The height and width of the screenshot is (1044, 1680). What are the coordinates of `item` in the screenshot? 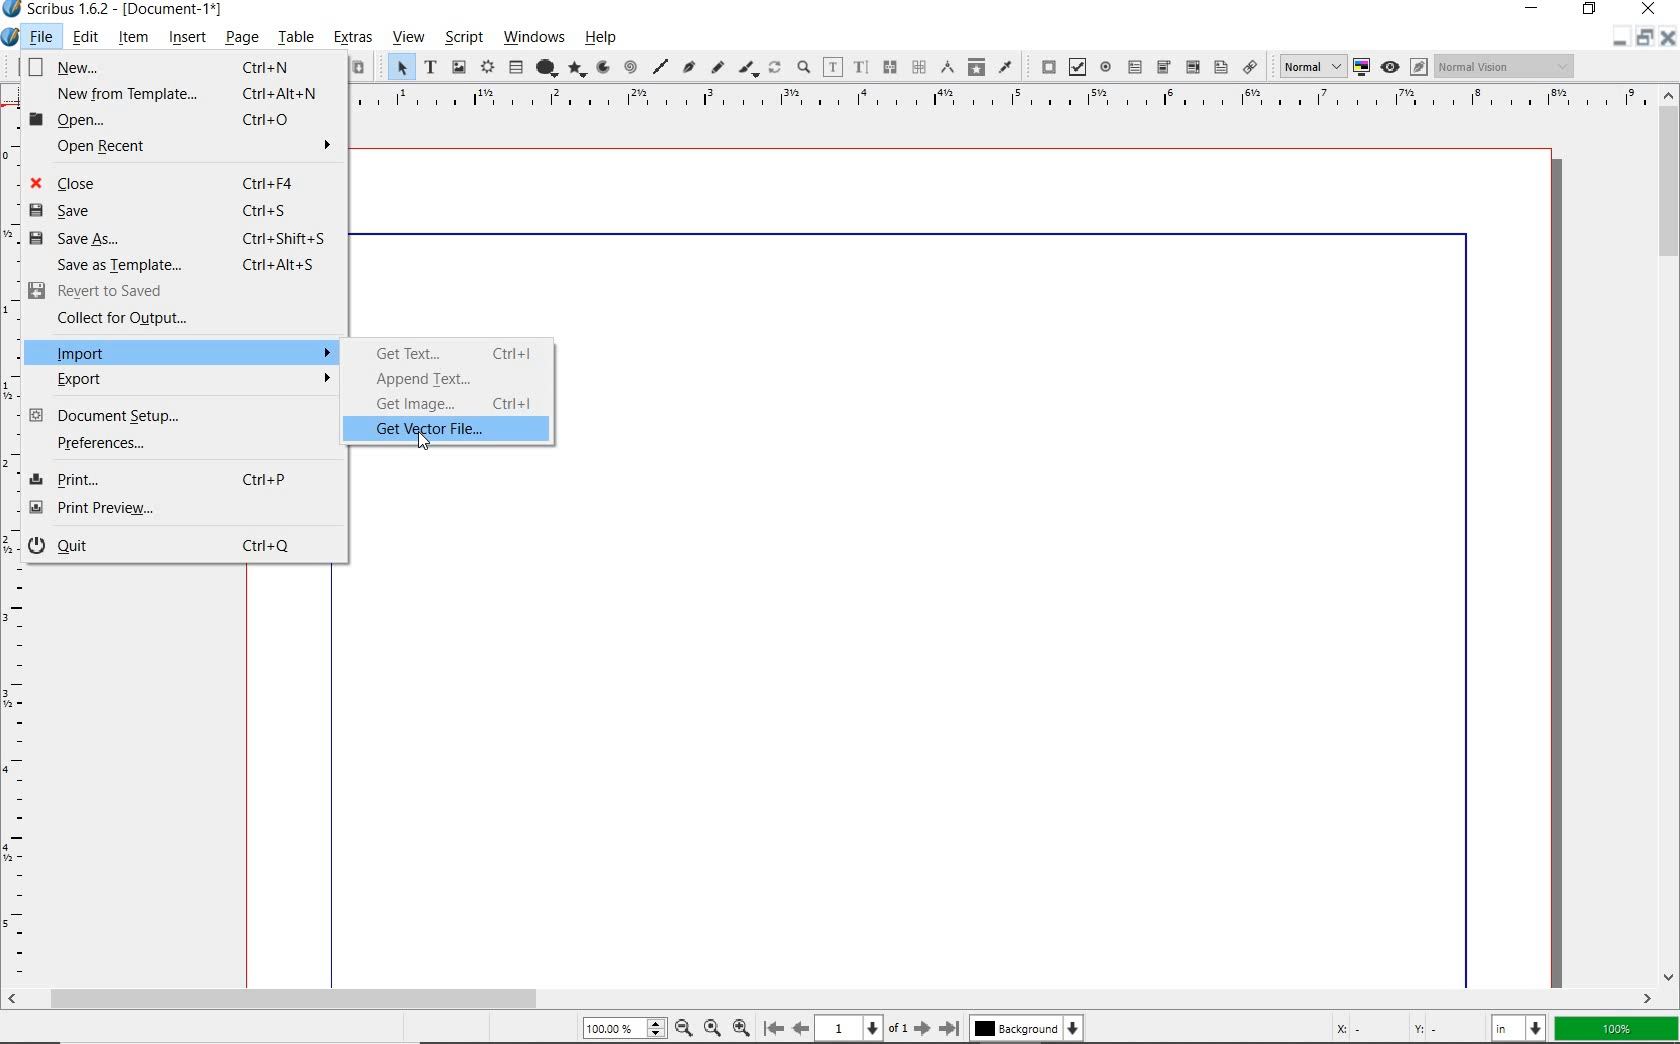 It's located at (133, 39).